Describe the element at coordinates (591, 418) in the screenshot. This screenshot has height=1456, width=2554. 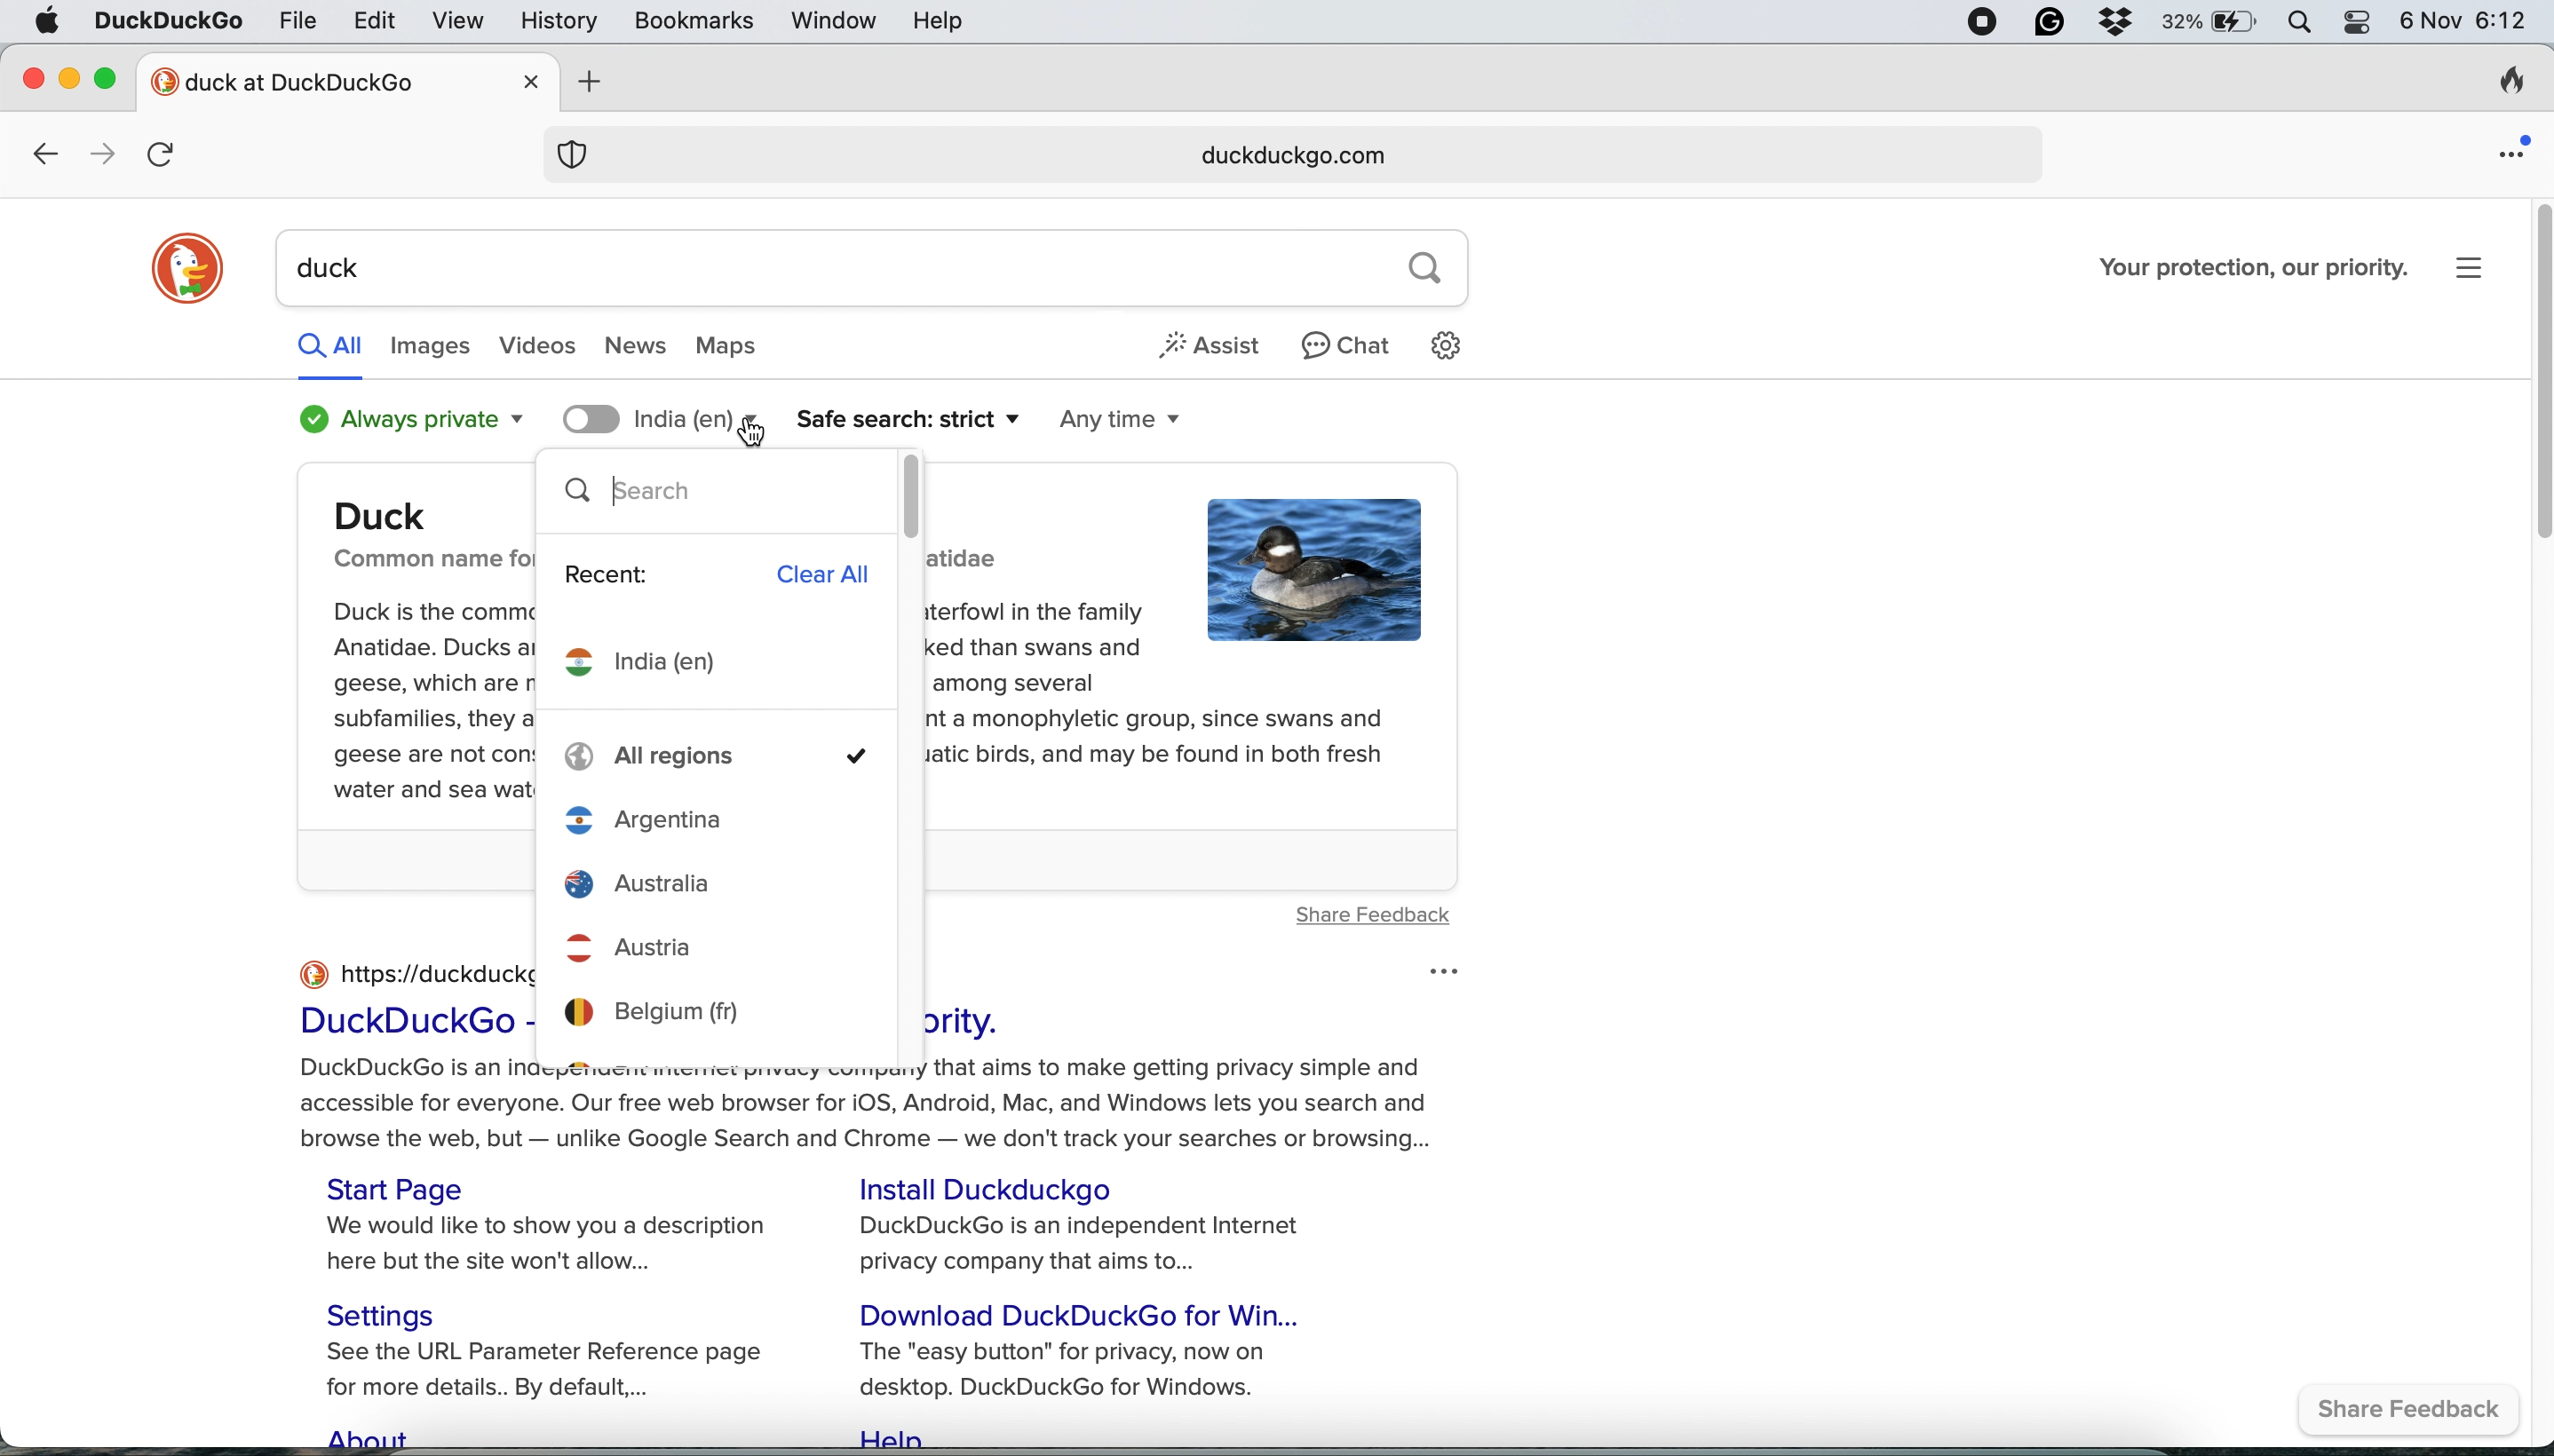
I see `toggle location` at that location.